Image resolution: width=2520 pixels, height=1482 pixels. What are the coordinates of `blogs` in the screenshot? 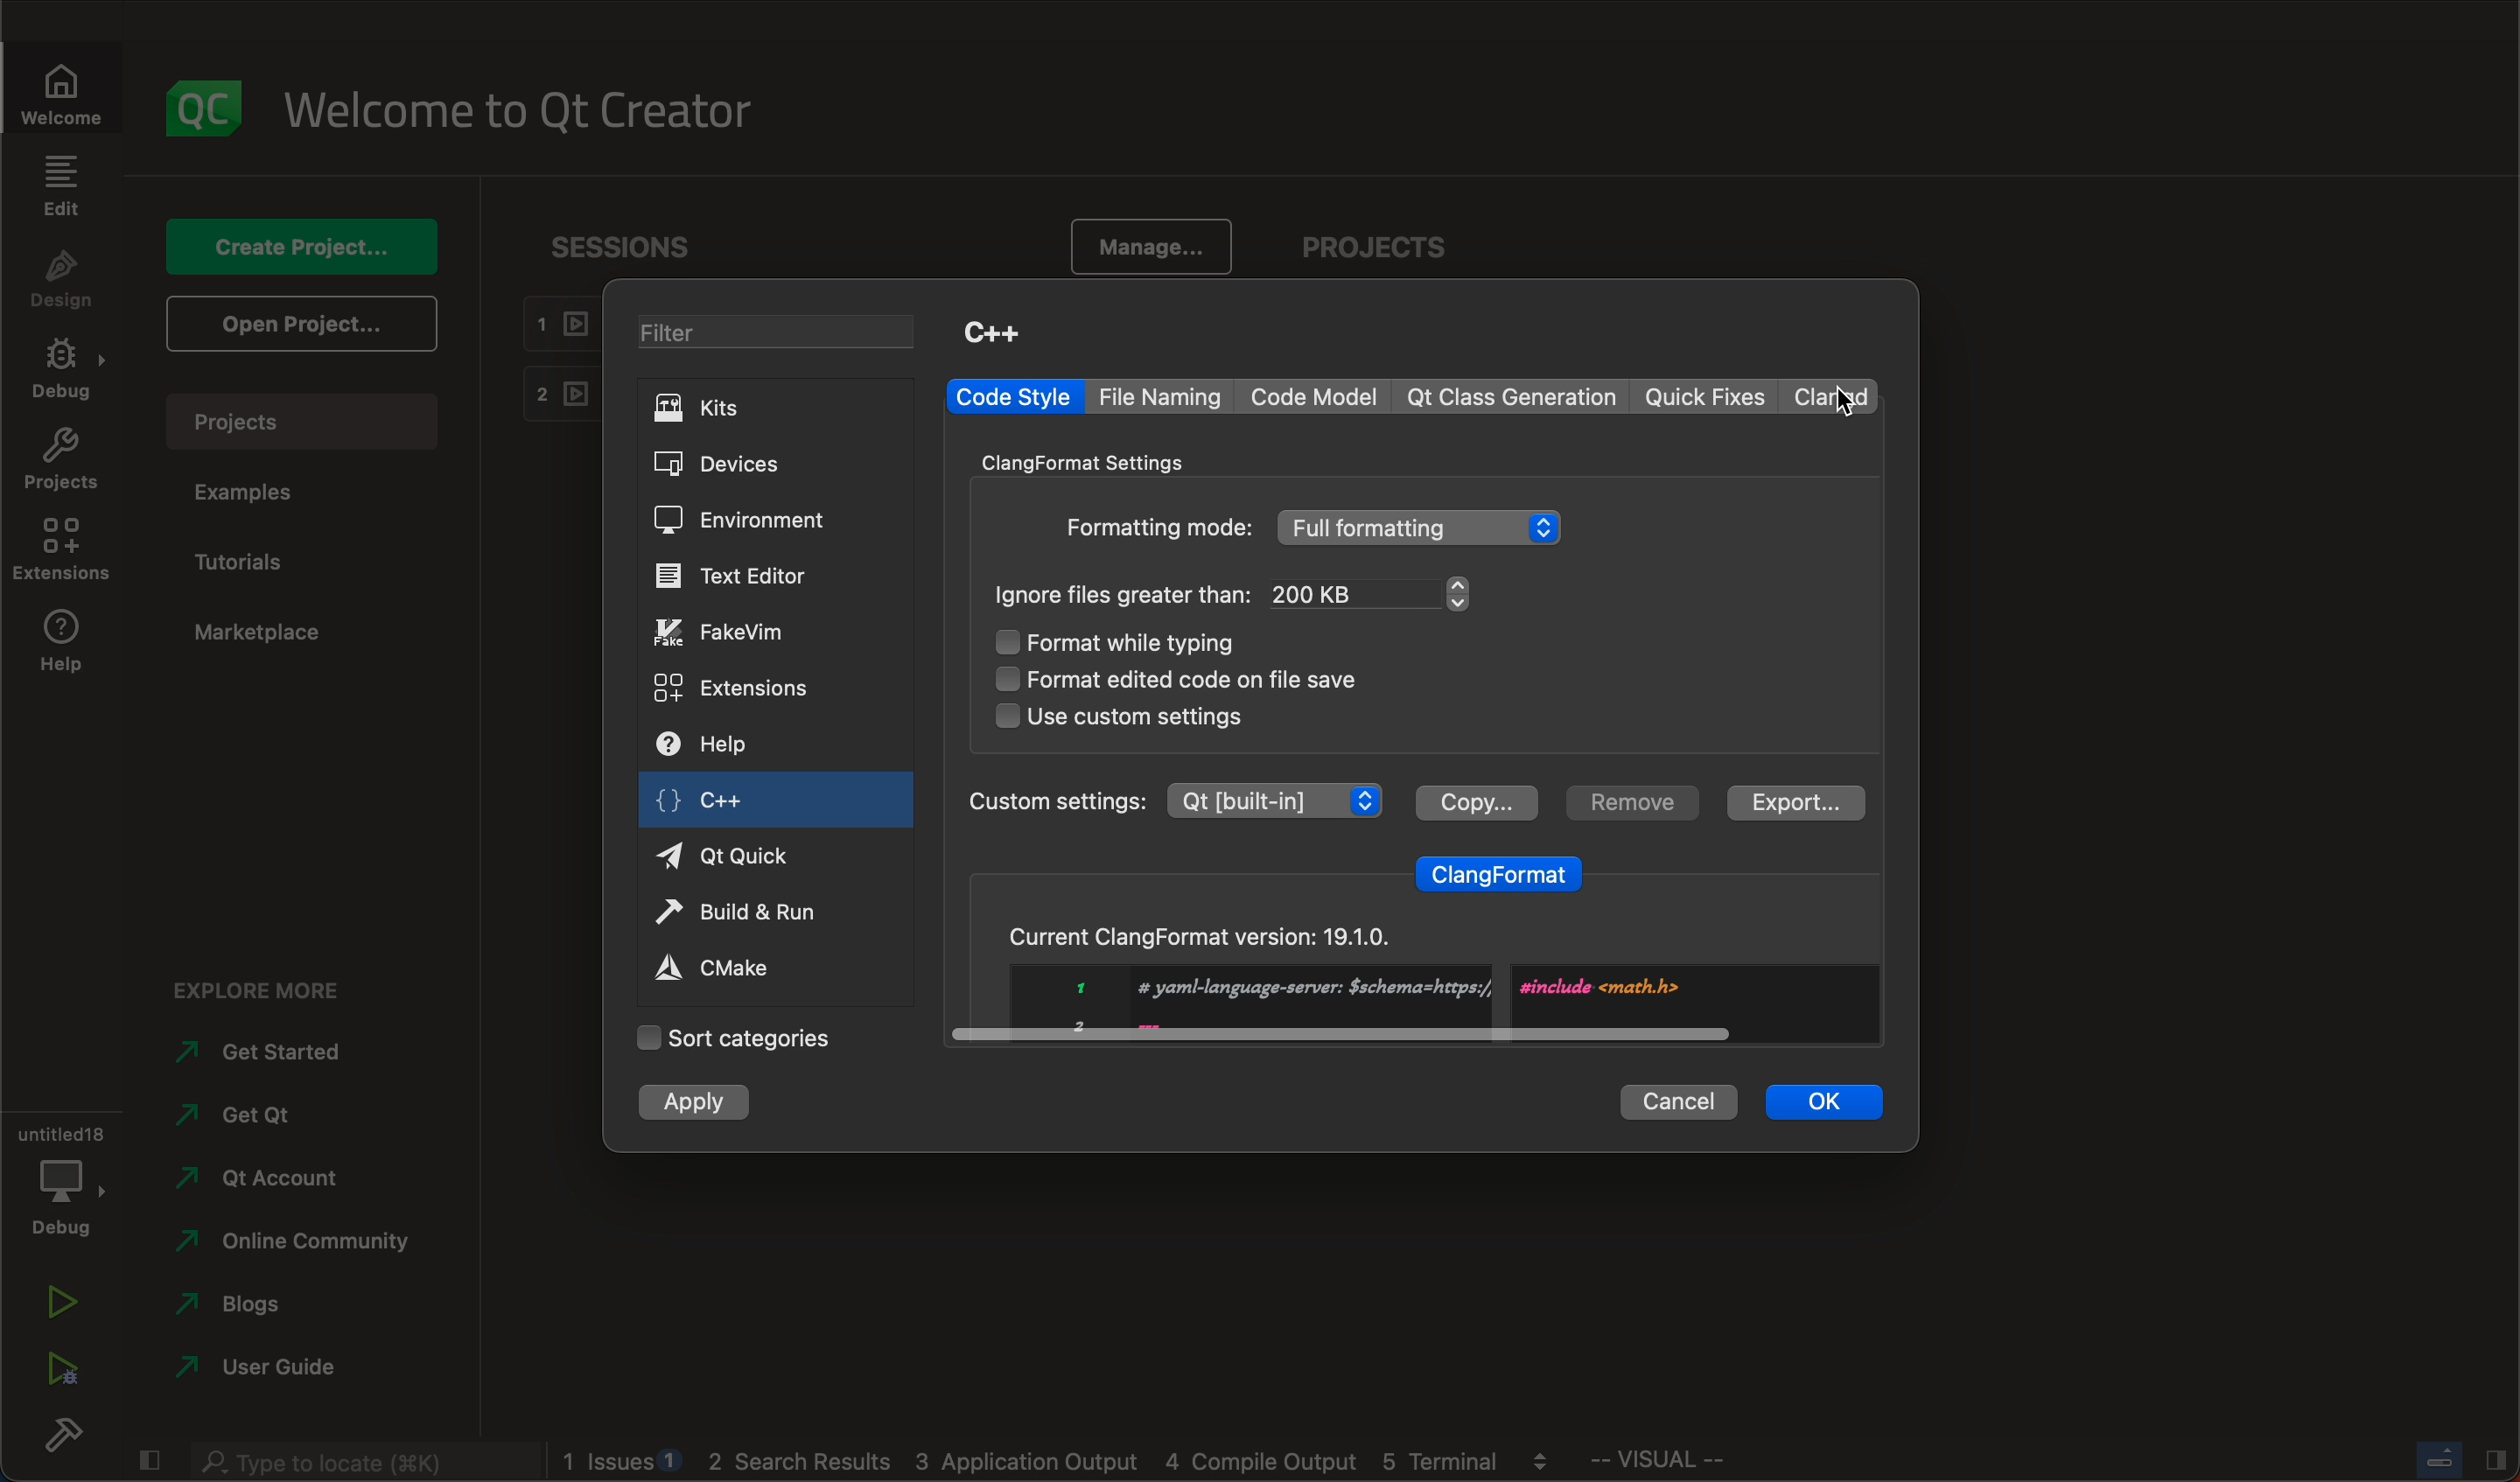 It's located at (235, 1306).